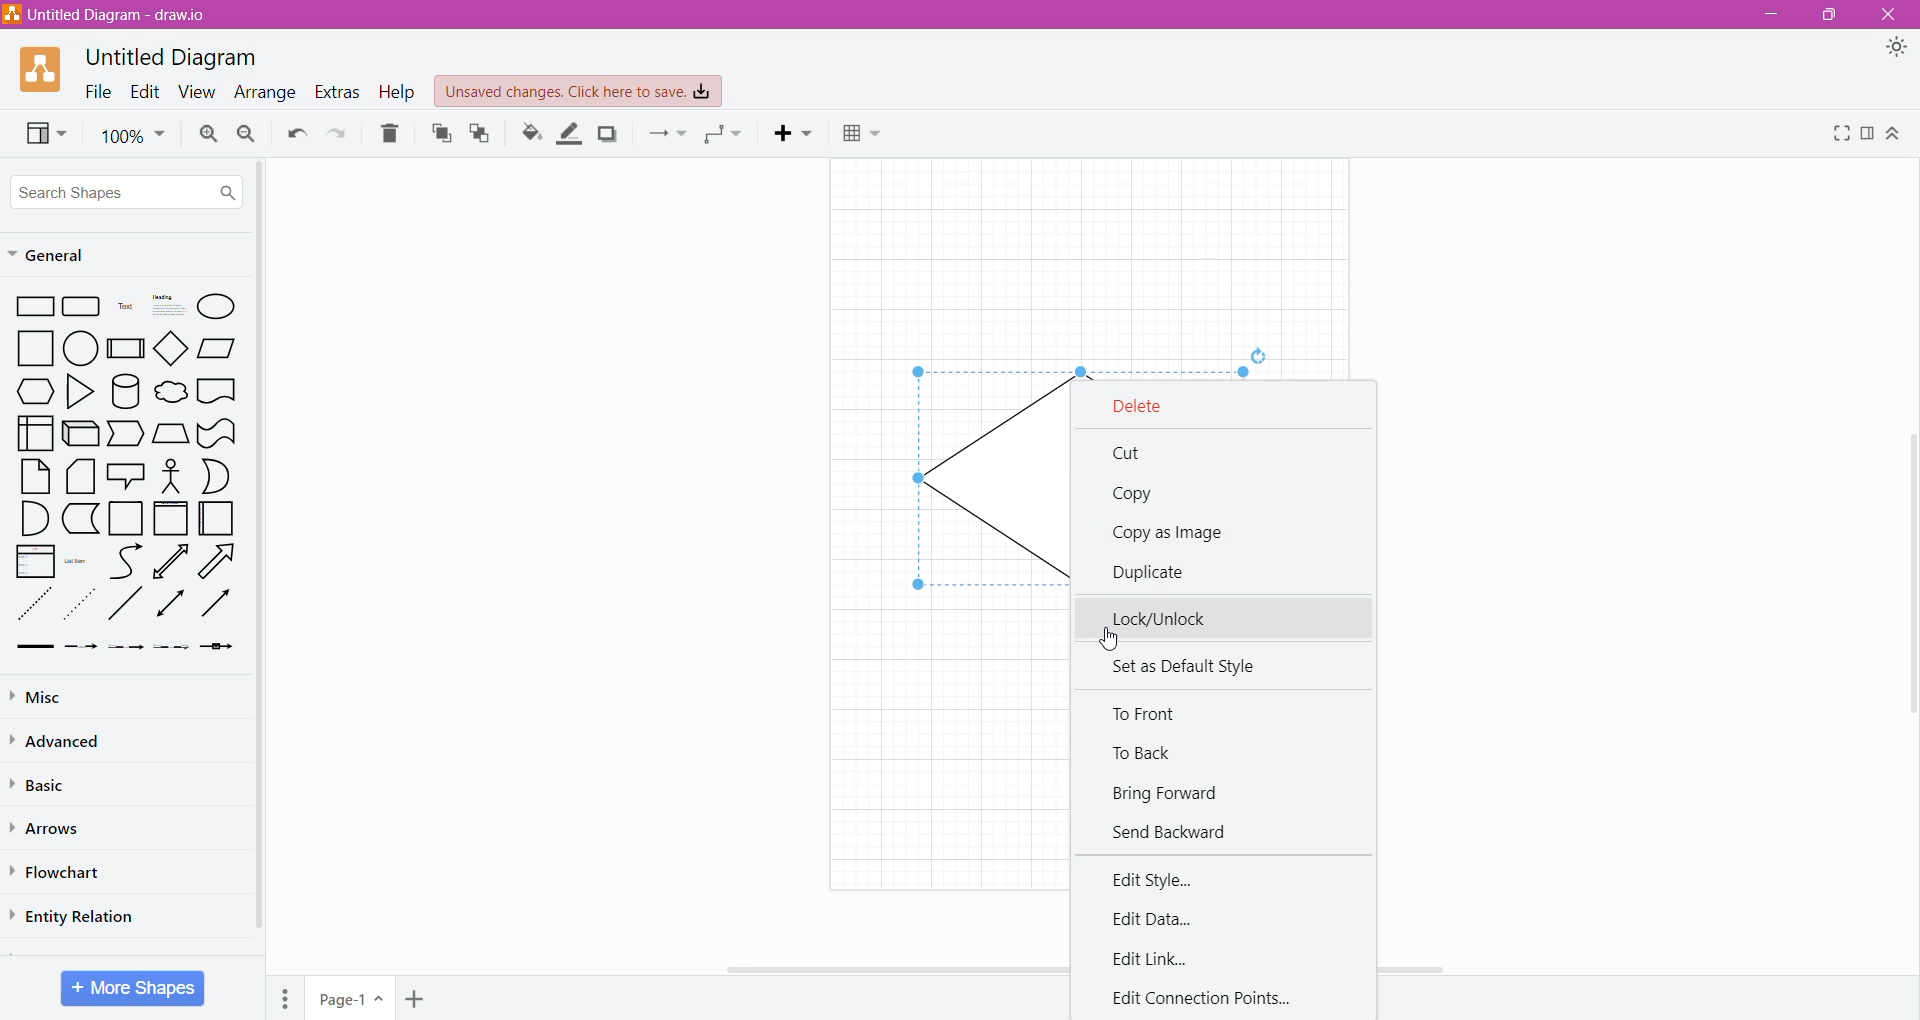 This screenshot has width=1920, height=1020. Describe the element at coordinates (398, 93) in the screenshot. I see `Help` at that location.